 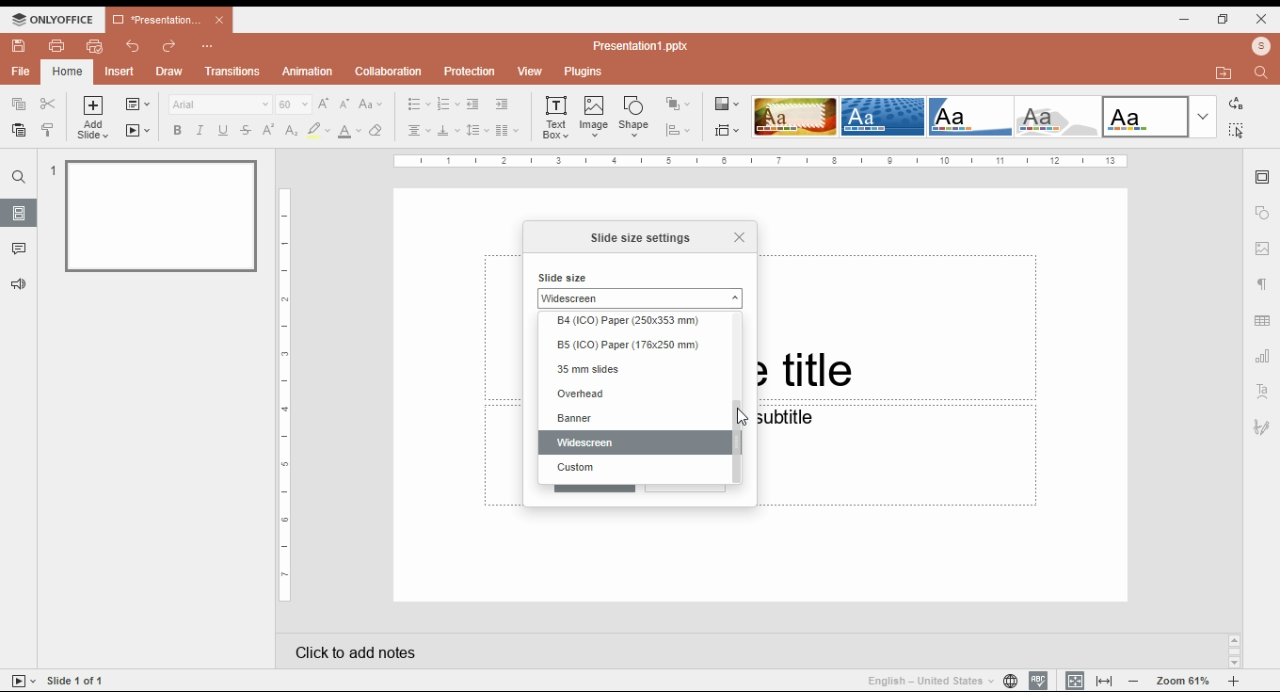 I want to click on , so click(x=1265, y=428).